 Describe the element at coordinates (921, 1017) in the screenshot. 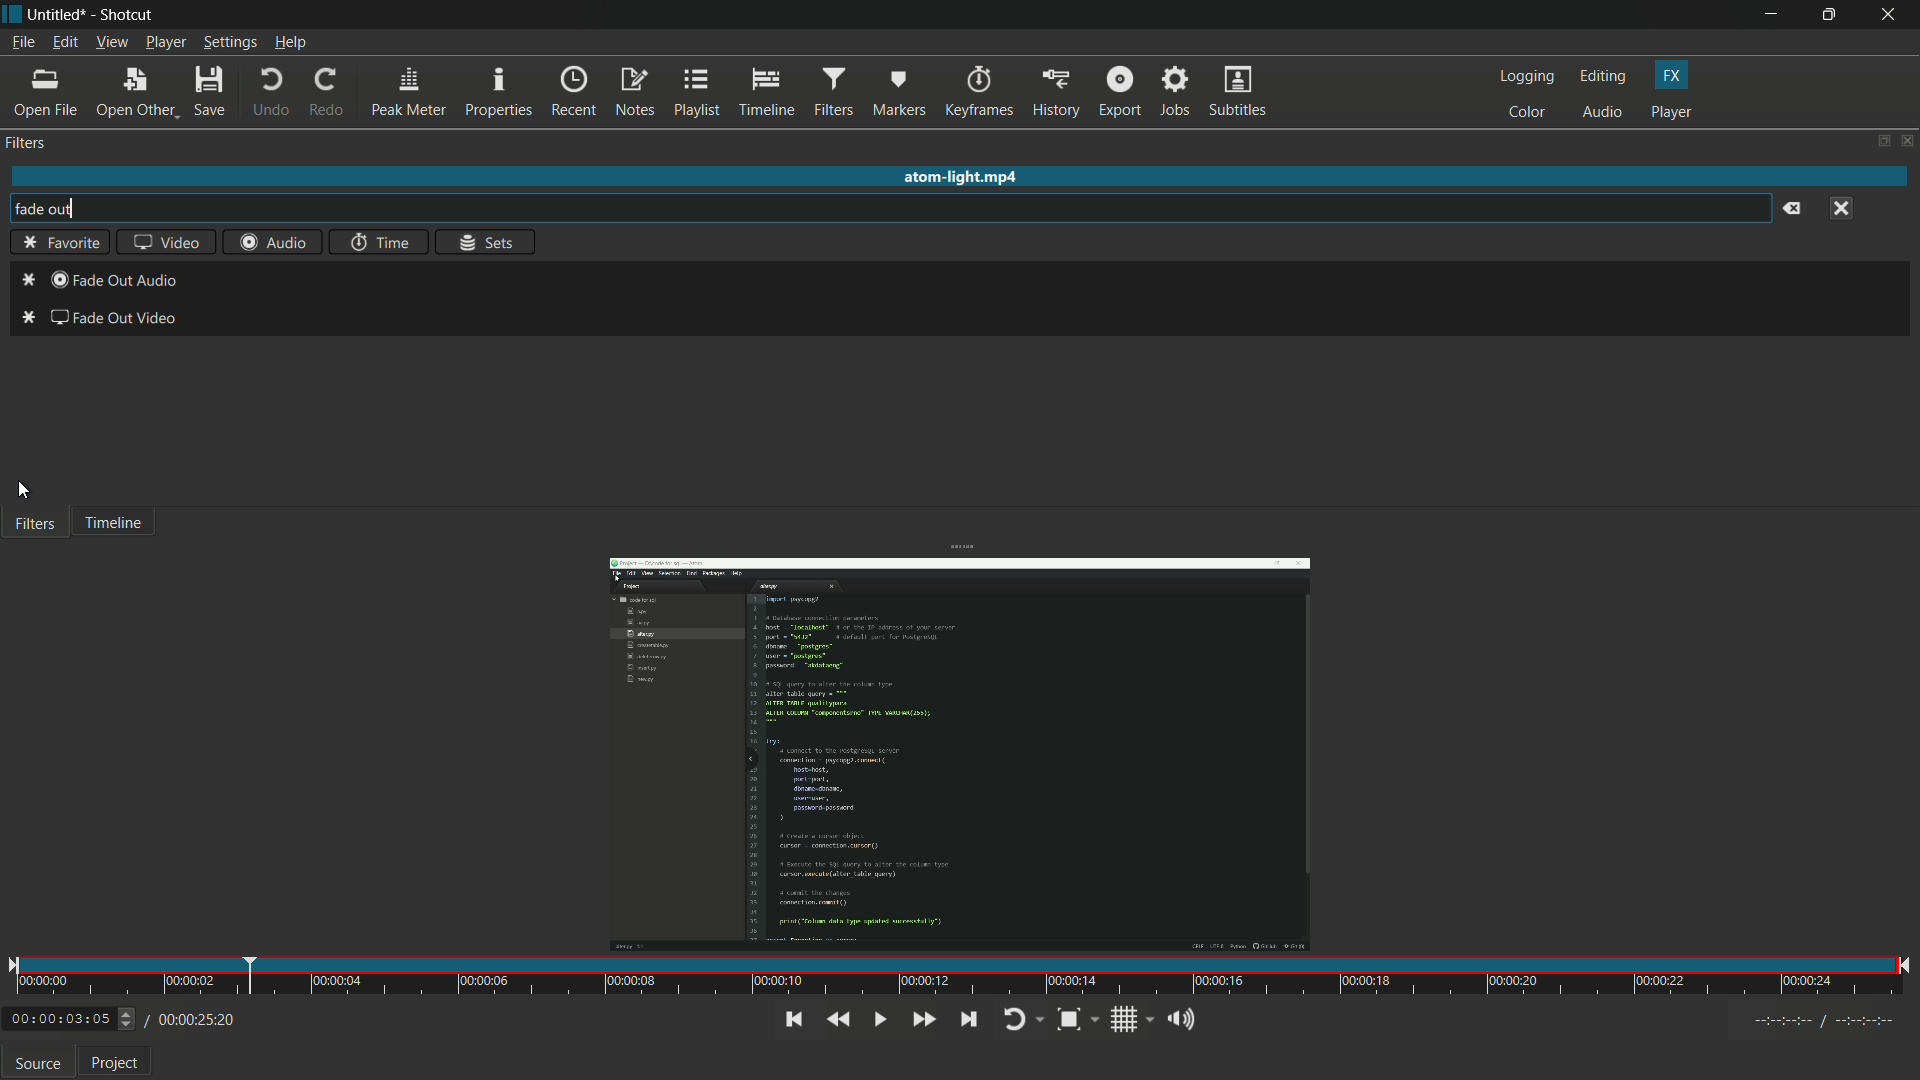

I see `quickly play forward` at that location.